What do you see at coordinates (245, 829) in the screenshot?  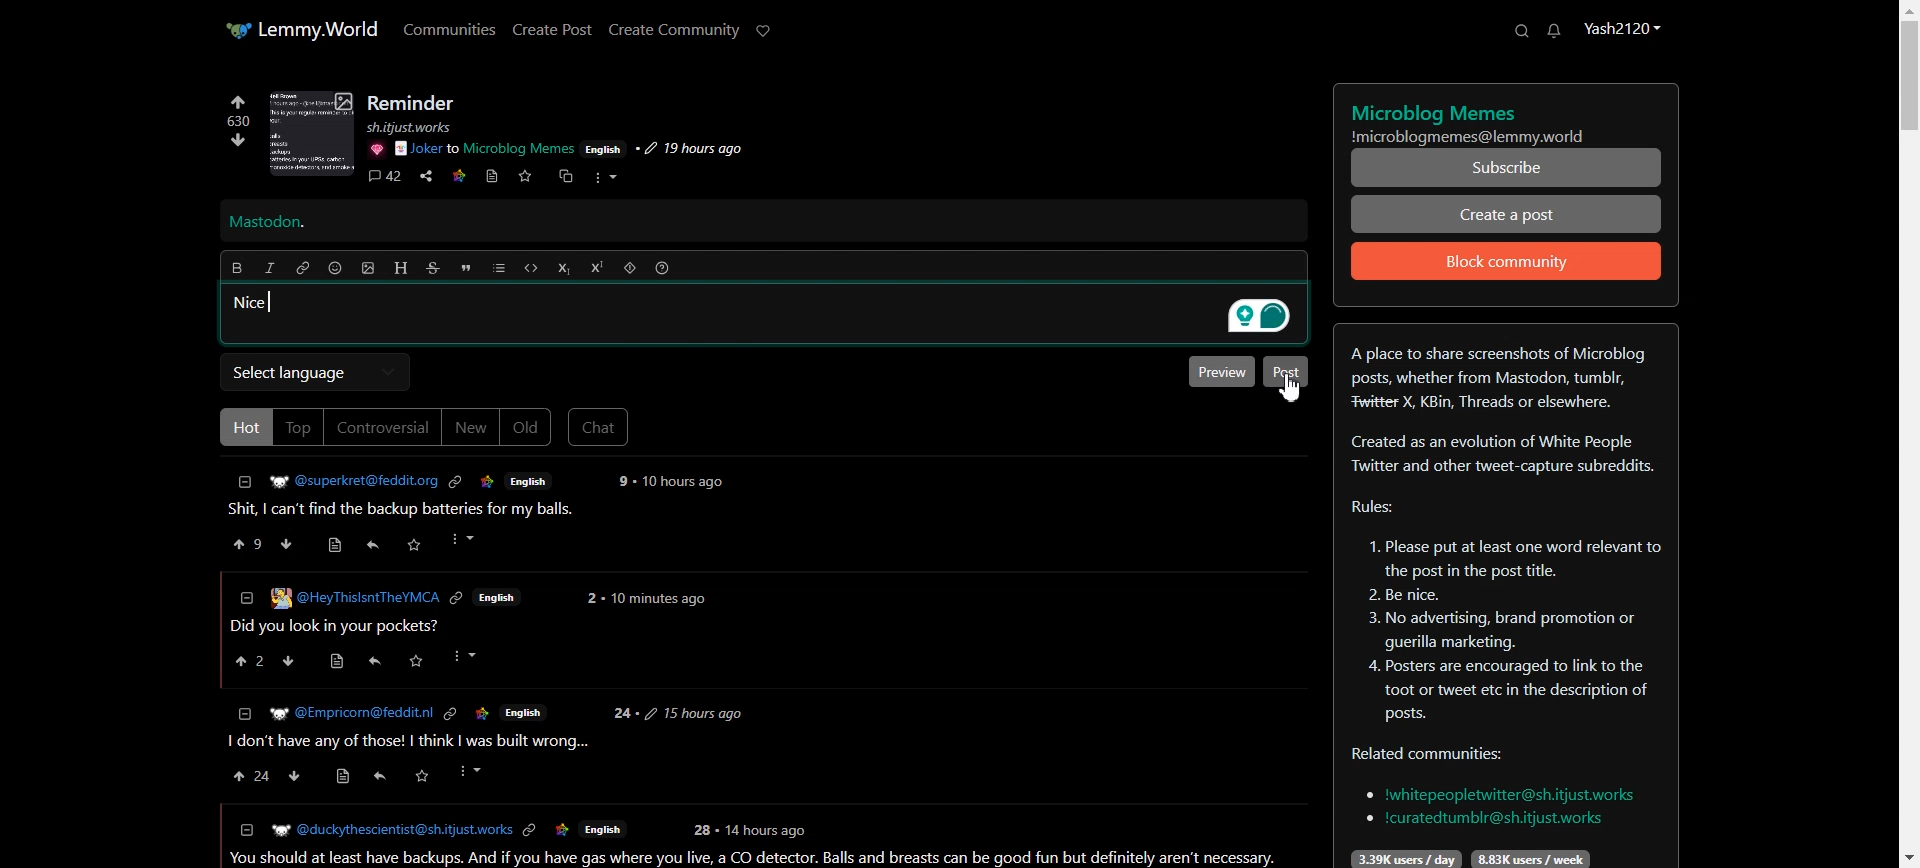 I see `[=]` at bounding box center [245, 829].